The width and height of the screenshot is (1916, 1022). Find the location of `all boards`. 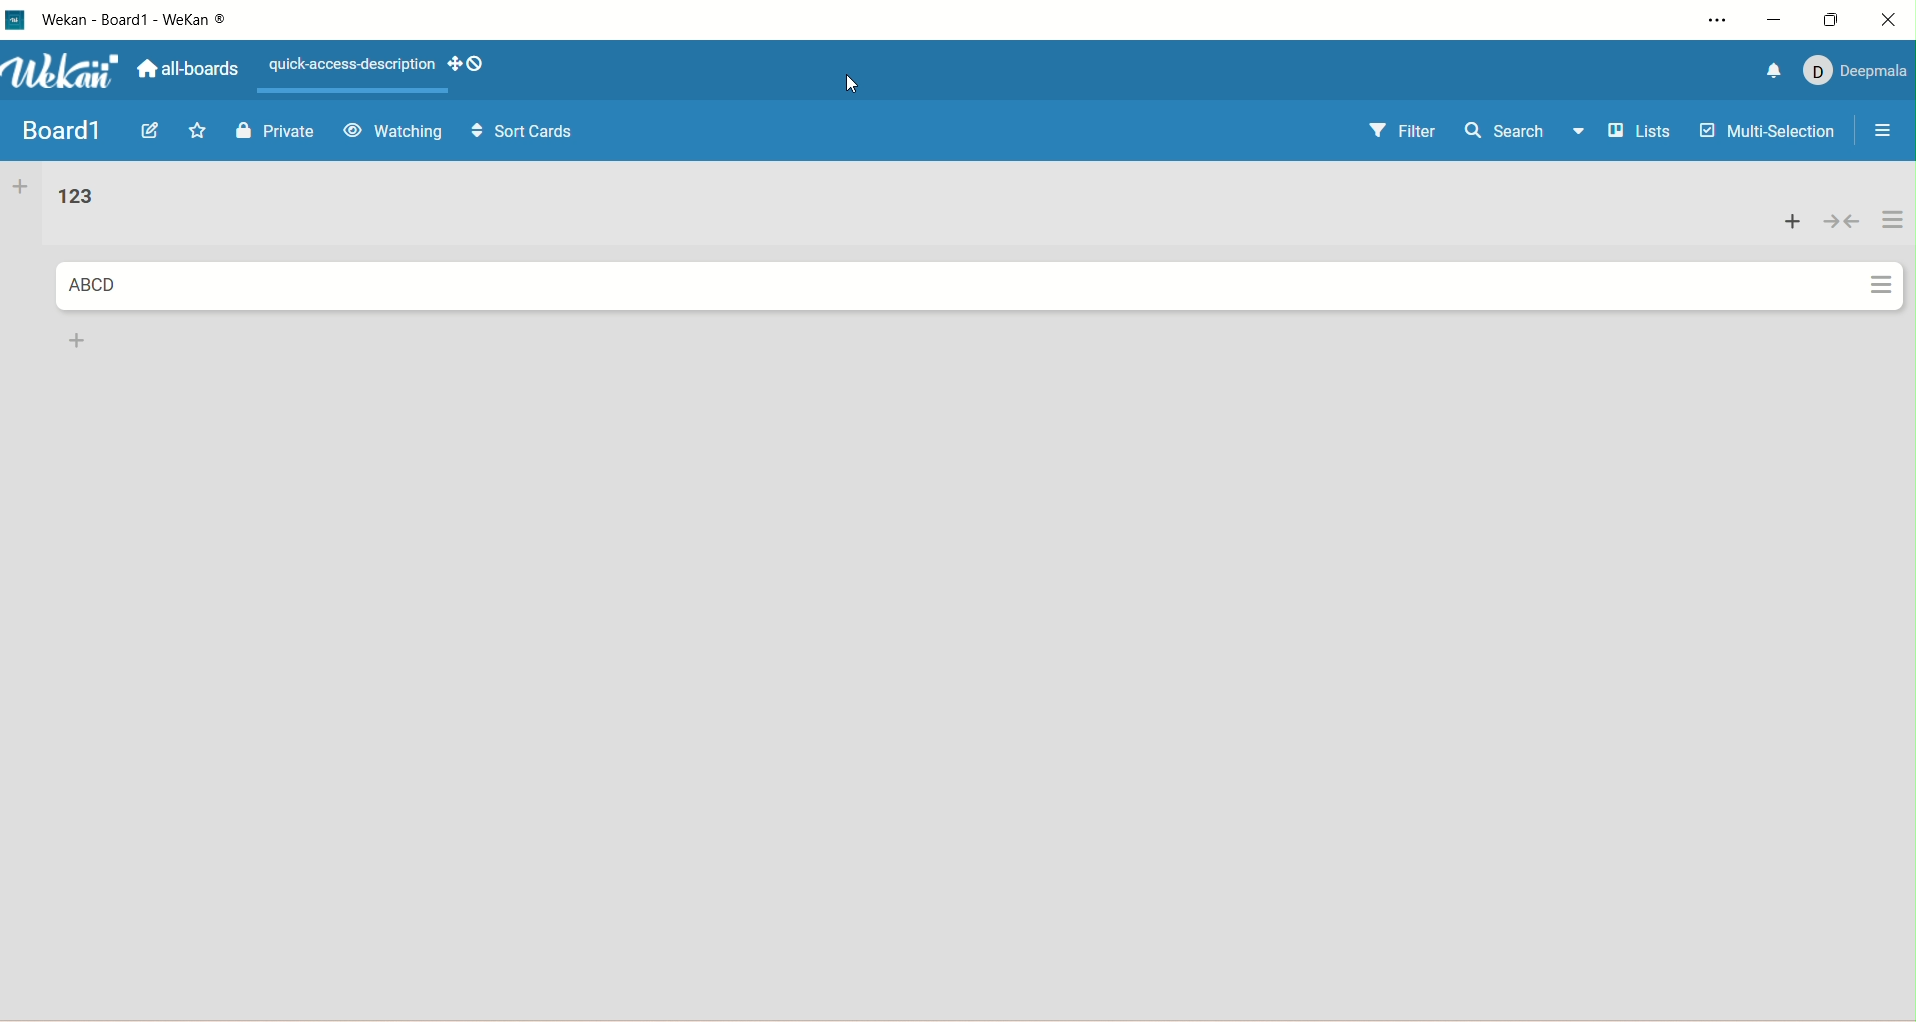

all boards is located at coordinates (186, 69).